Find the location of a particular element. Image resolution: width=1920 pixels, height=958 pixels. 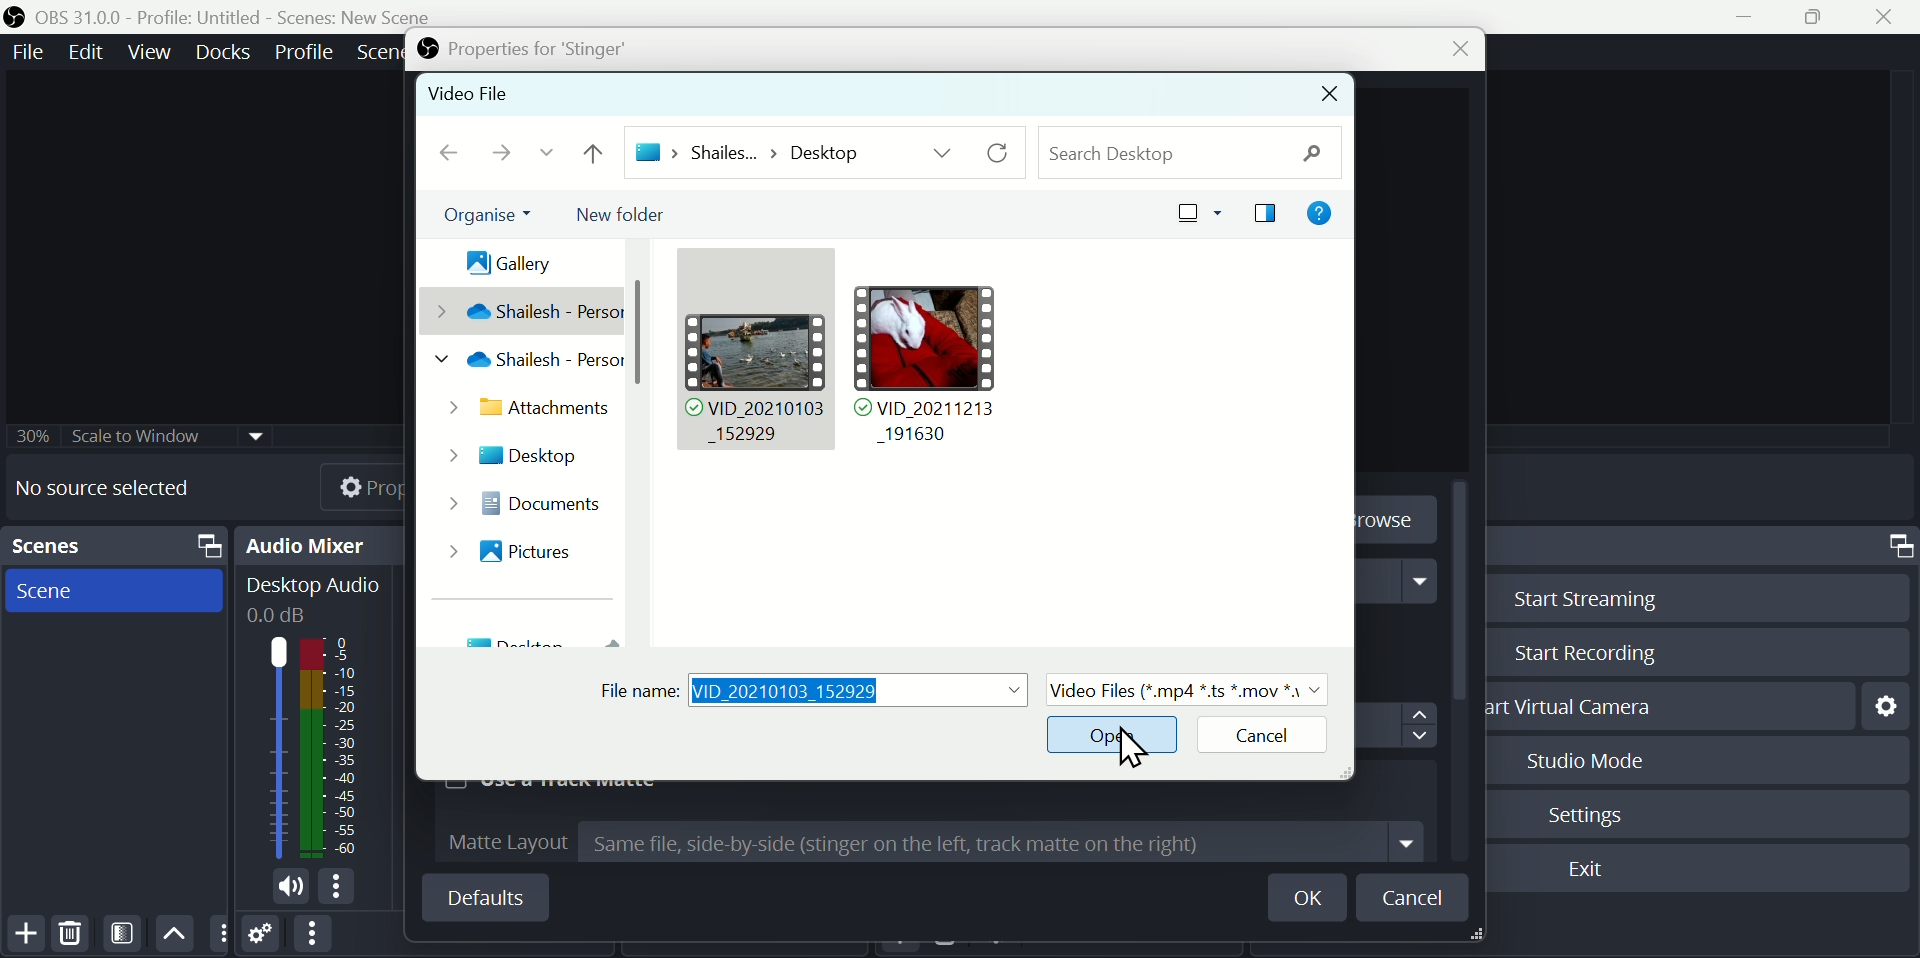

properties for Stinger is located at coordinates (519, 50).